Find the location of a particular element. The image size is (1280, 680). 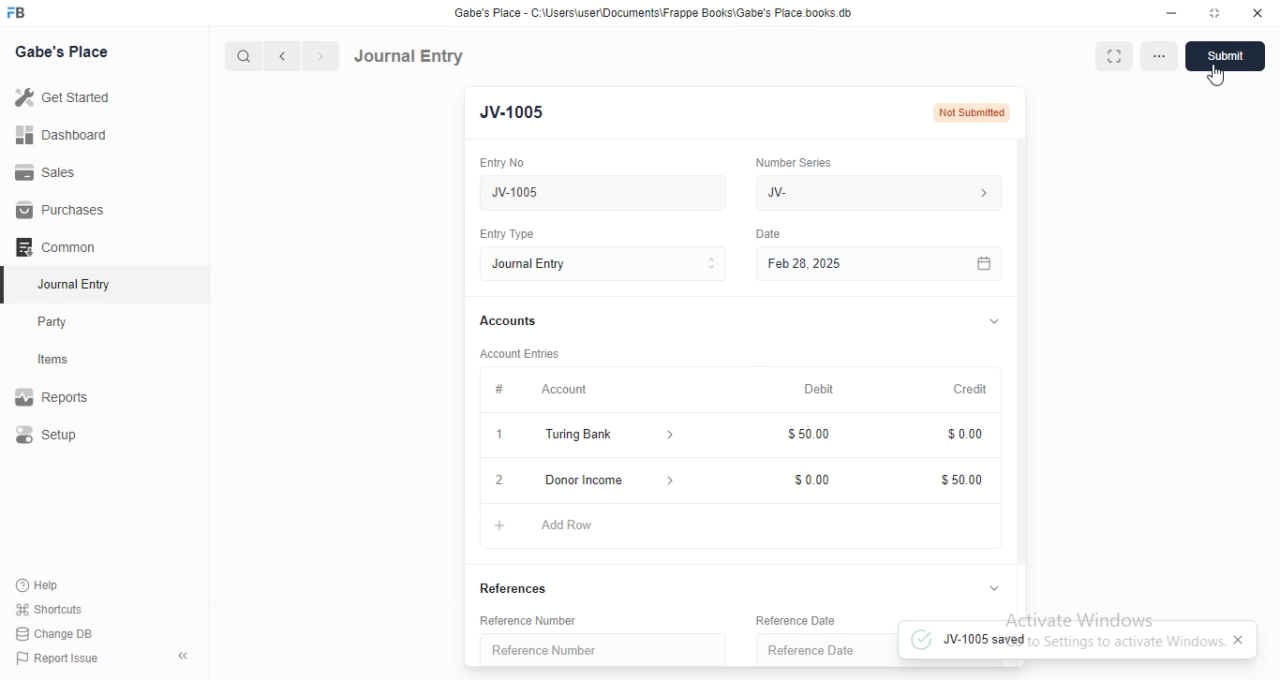

donor income is located at coordinates (602, 478).